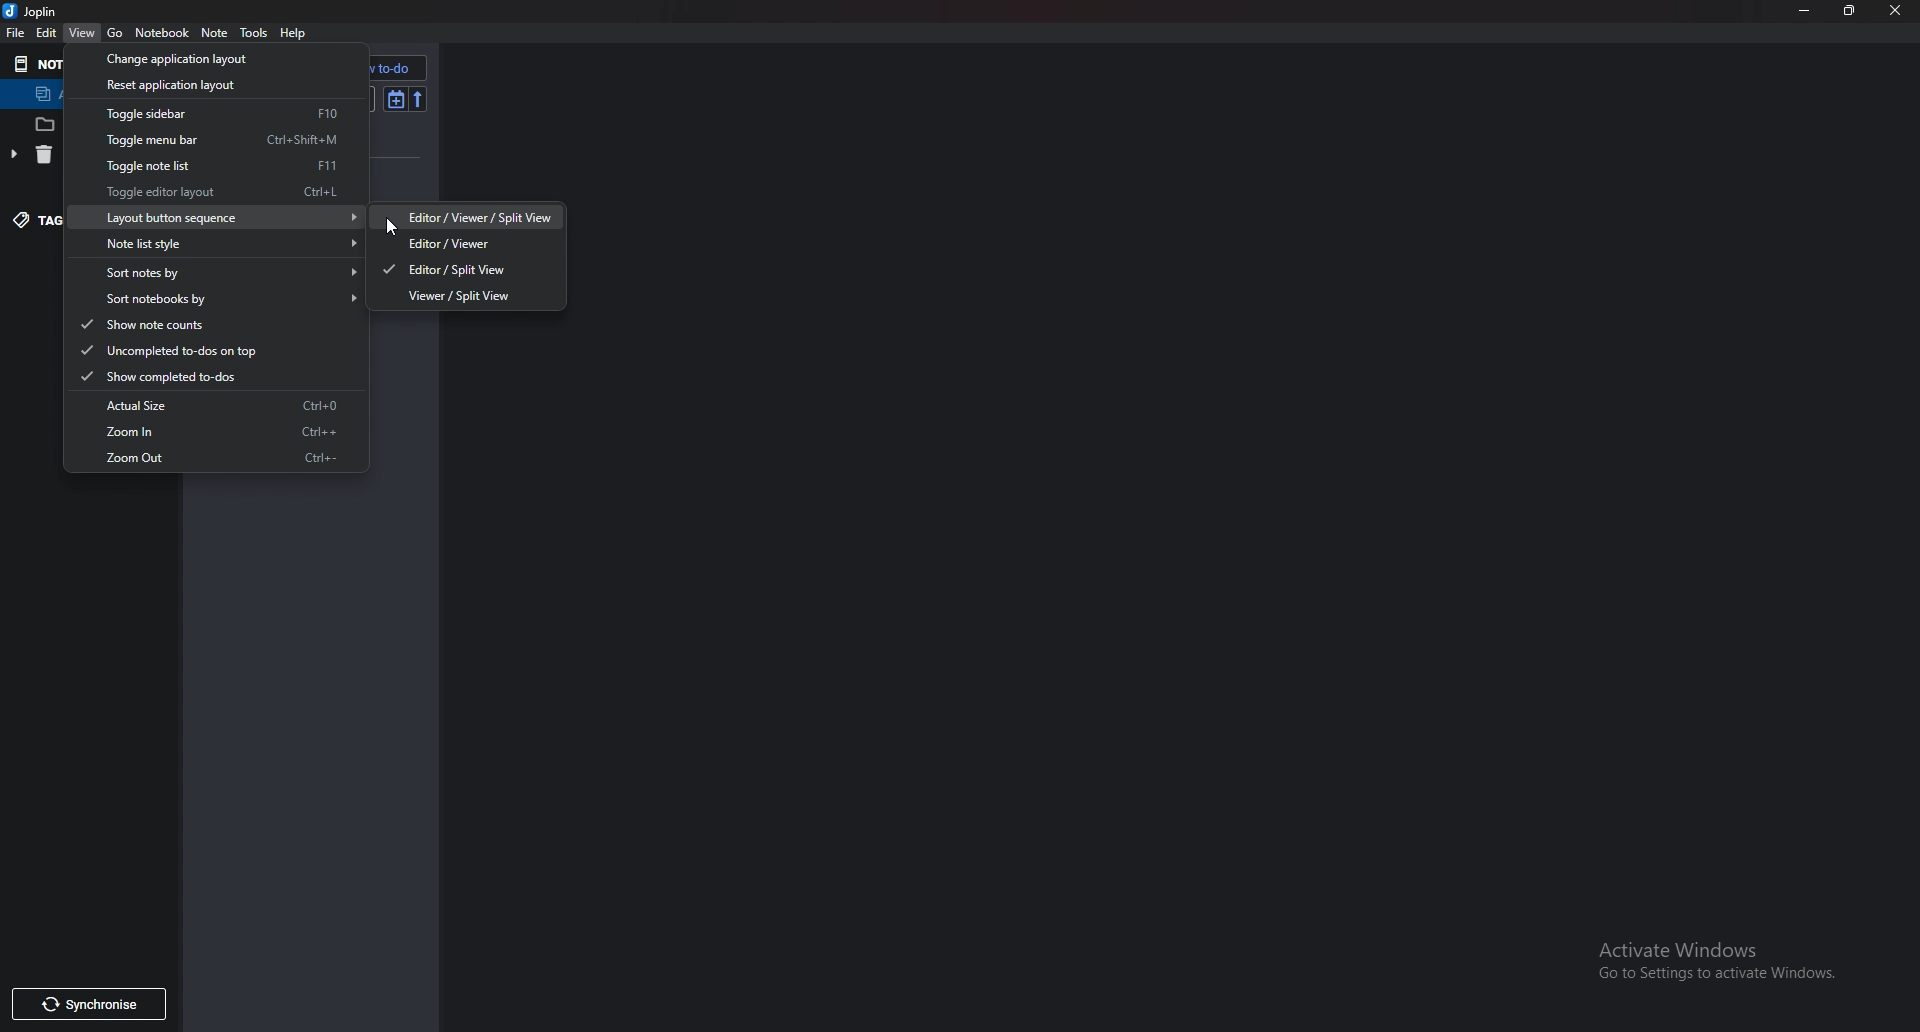  Describe the element at coordinates (224, 245) in the screenshot. I see `Note list style` at that location.